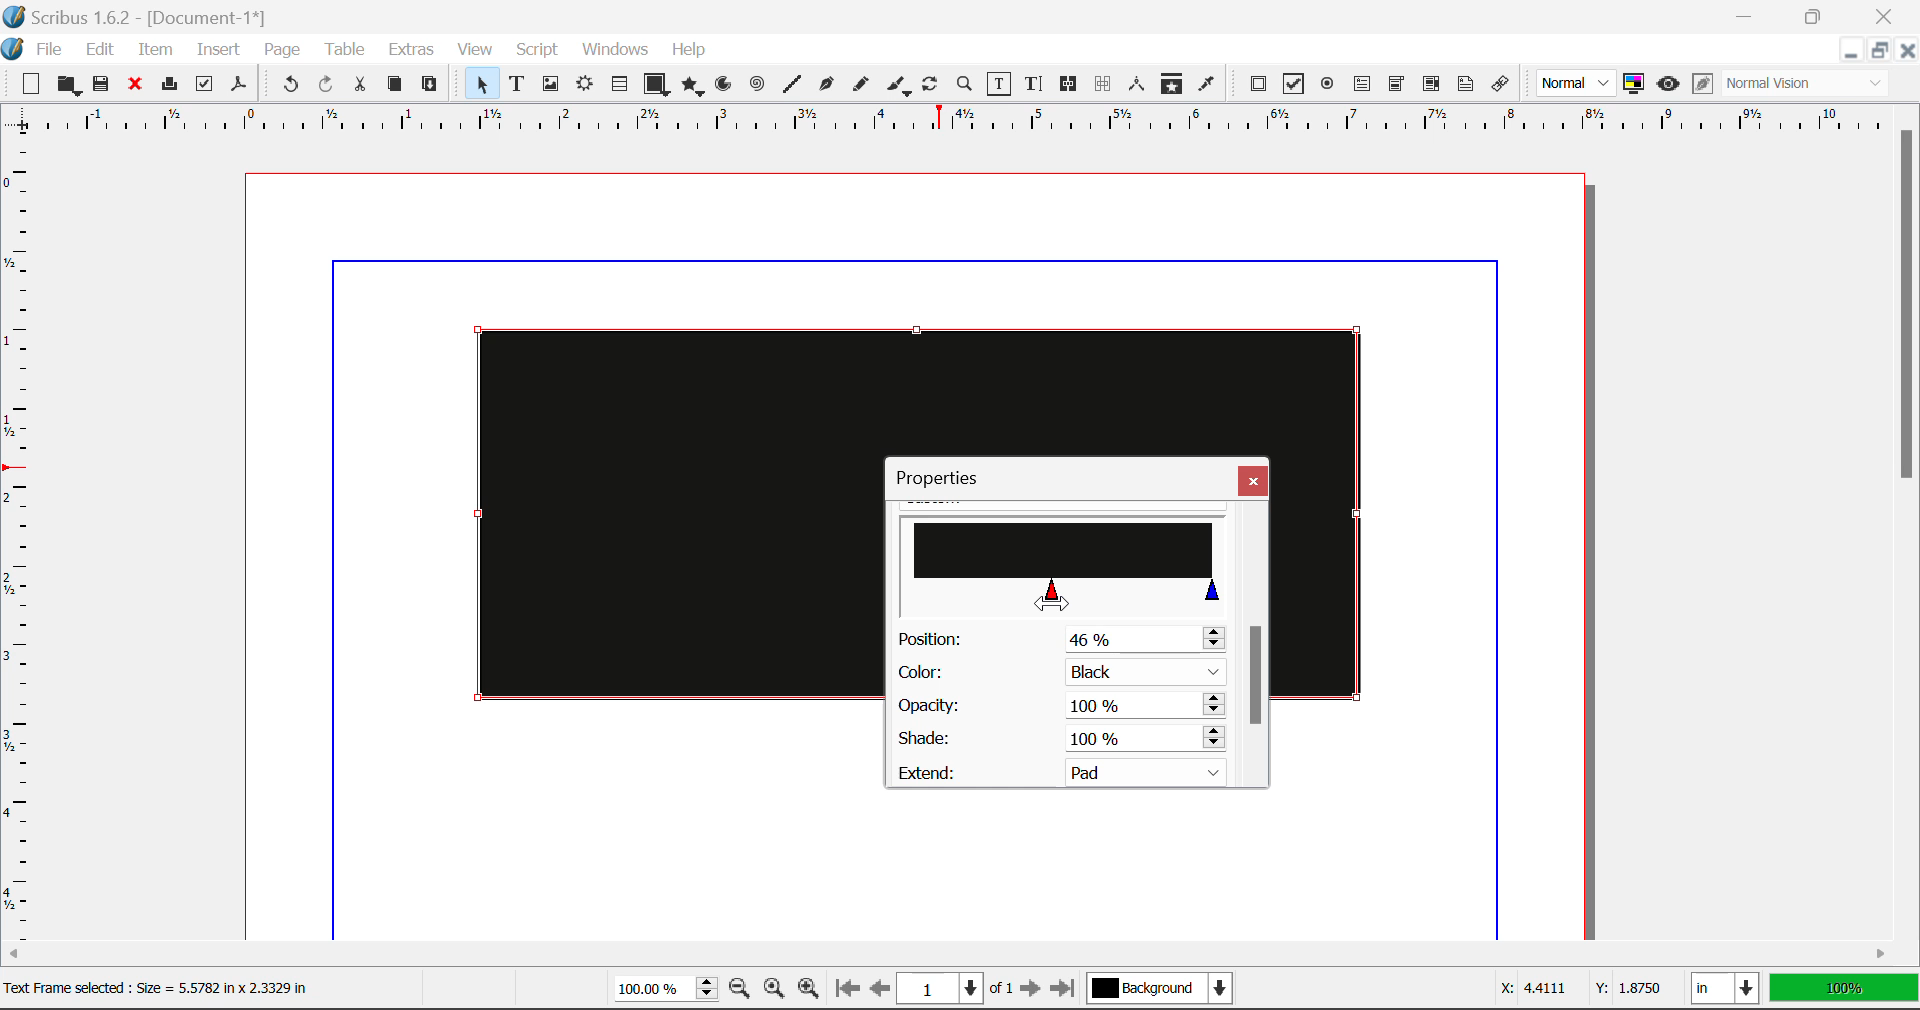 This screenshot has height=1010, width=1920. What do you see at coordinates (137, 17) in the screenshot?
I see `Scribus 1.6.2 - [Document-1#]` at bounding box center [137, 17].